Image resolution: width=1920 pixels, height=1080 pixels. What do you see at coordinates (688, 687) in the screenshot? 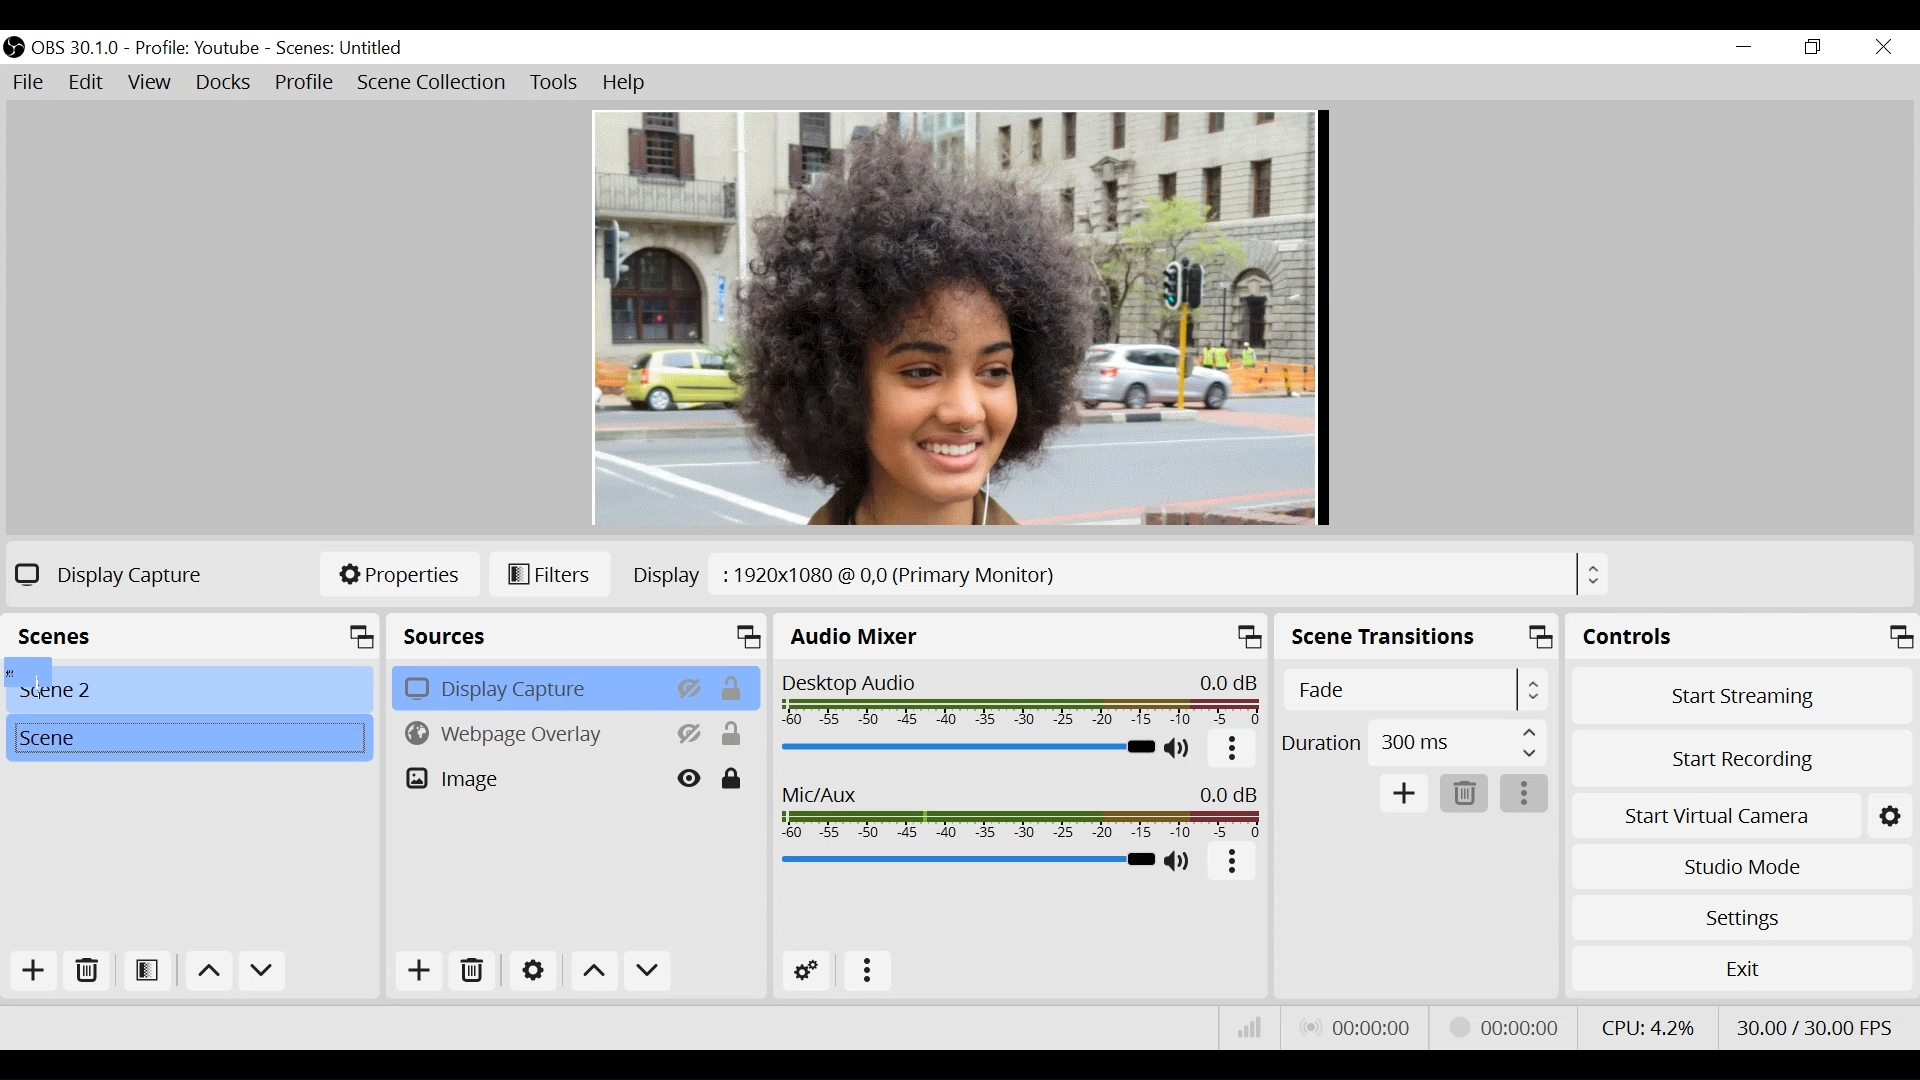
I see `Hide/Display` at bounding box center [688, 687].